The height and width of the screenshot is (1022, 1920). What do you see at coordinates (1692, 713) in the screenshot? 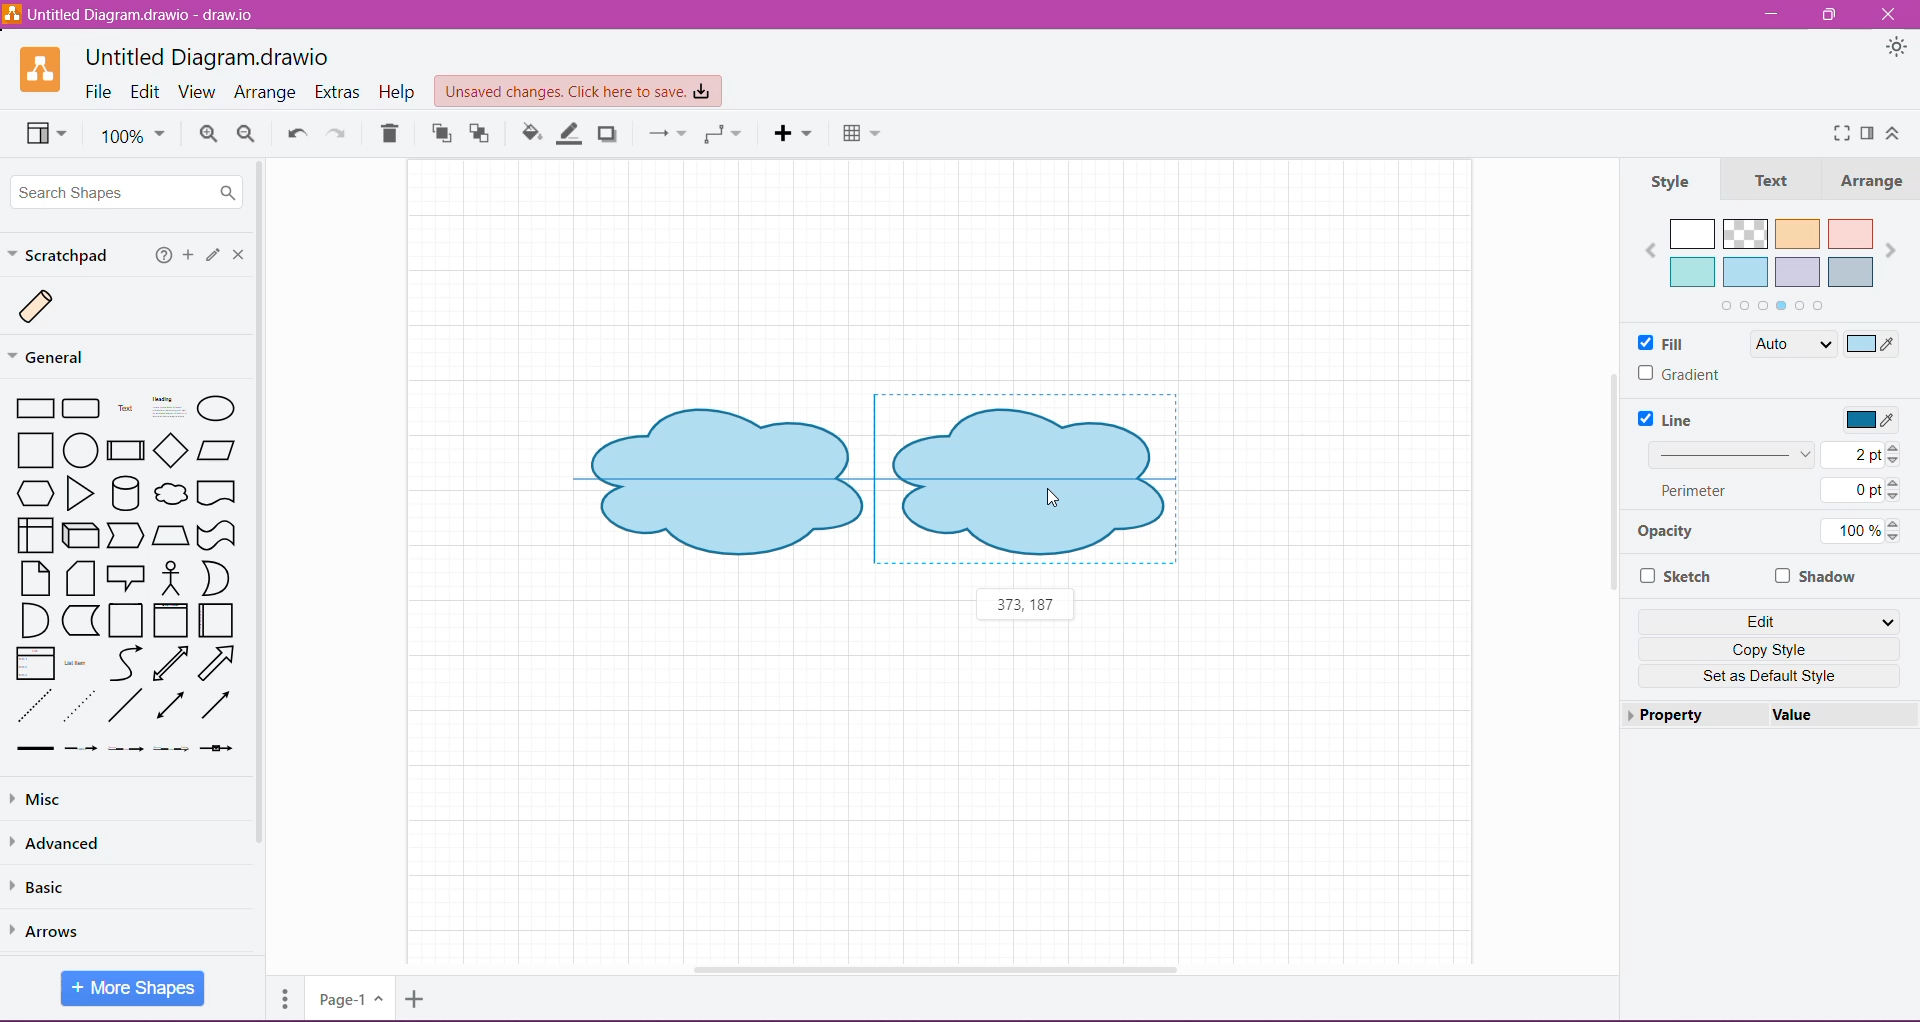
I see `Property` at bounding box center [1692, 713].